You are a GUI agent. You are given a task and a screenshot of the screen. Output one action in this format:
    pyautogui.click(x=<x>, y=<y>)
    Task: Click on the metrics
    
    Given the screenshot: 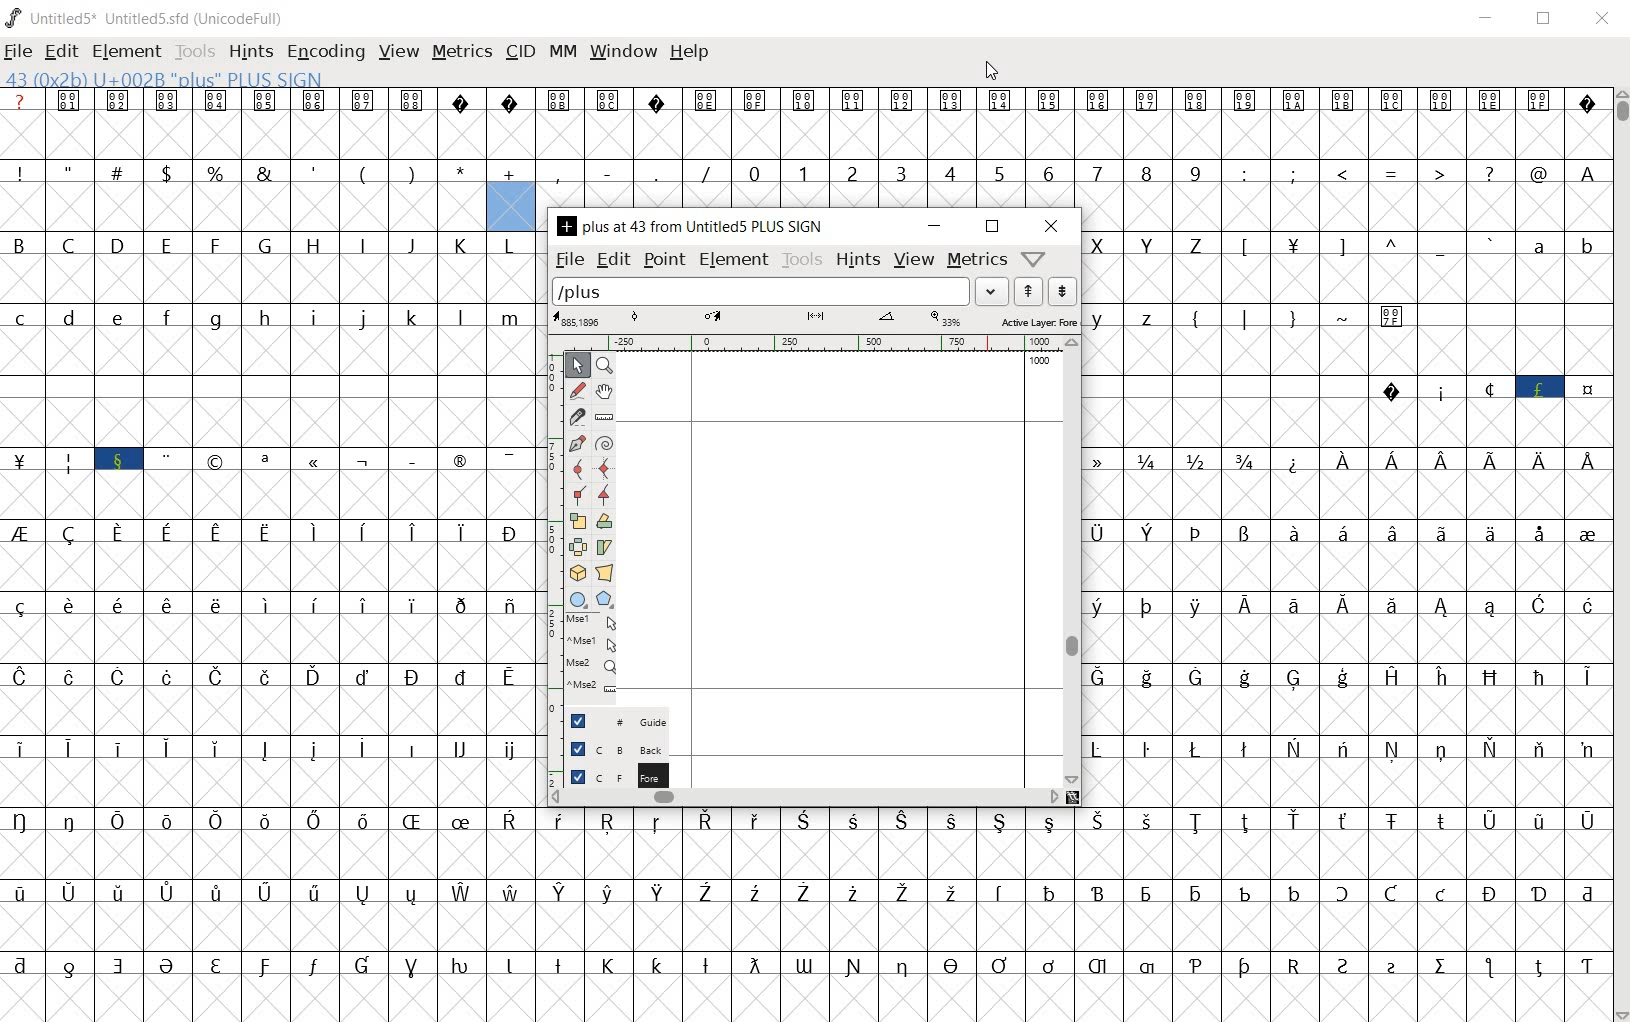 What is the action you would take?
    pyautogui.click(x=975, y=261)
    